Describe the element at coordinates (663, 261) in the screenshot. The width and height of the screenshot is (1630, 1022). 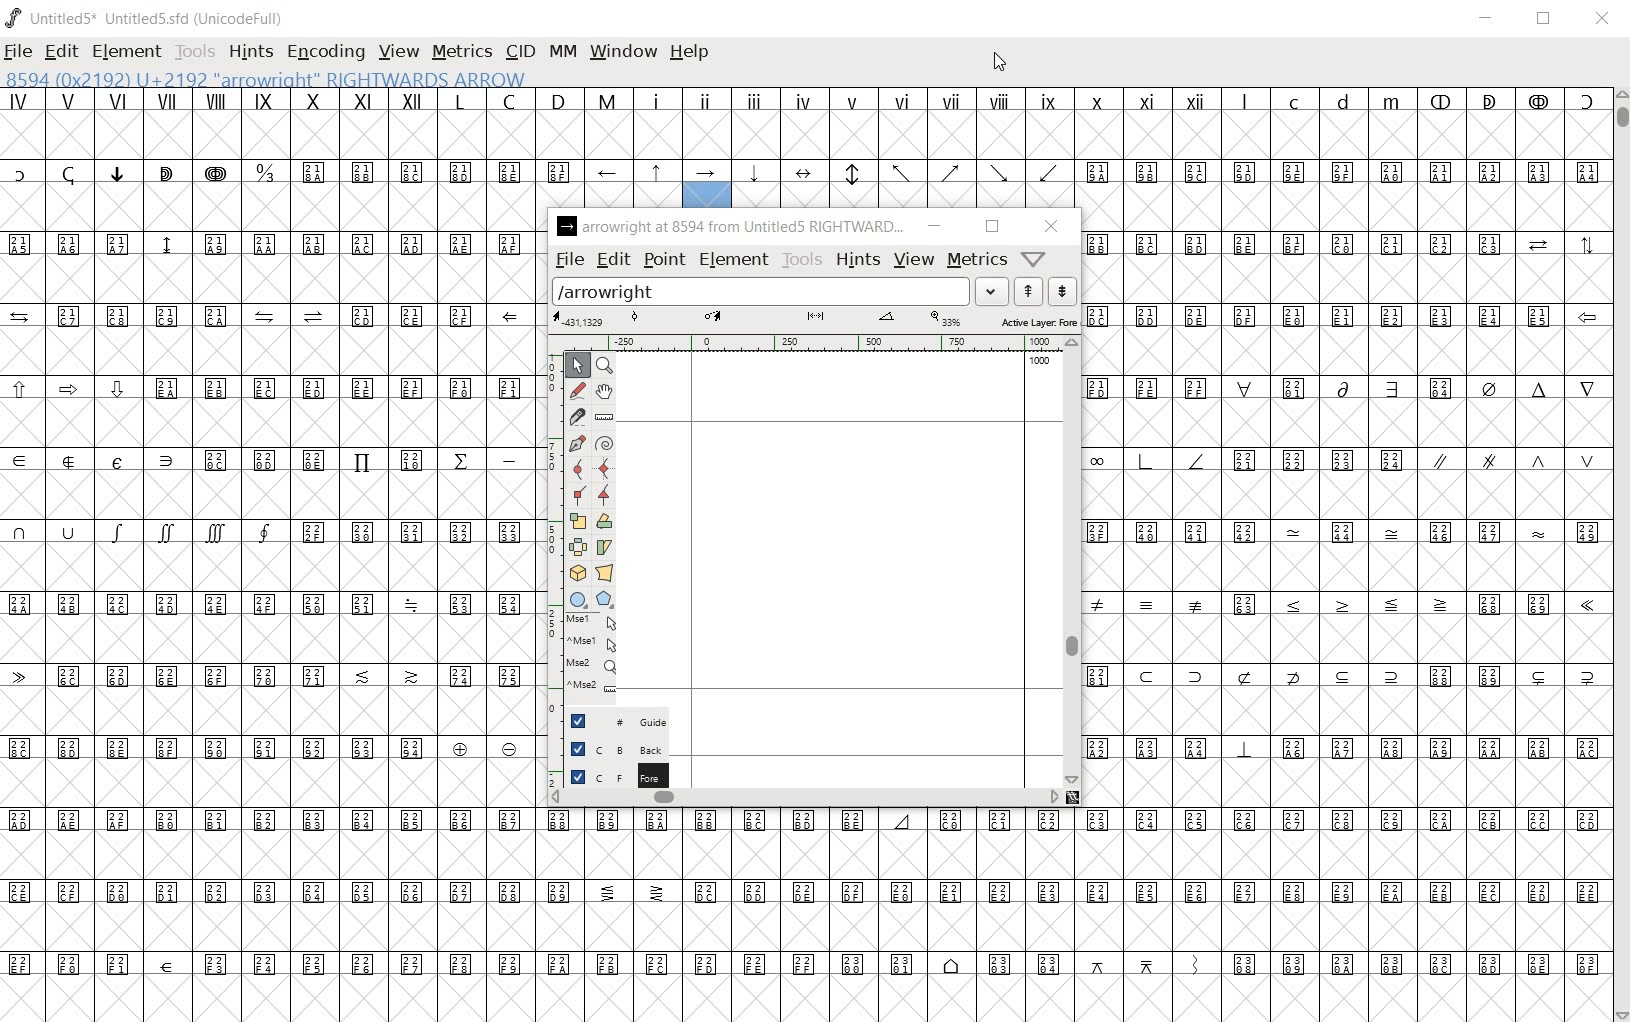
I see `point` at that location.